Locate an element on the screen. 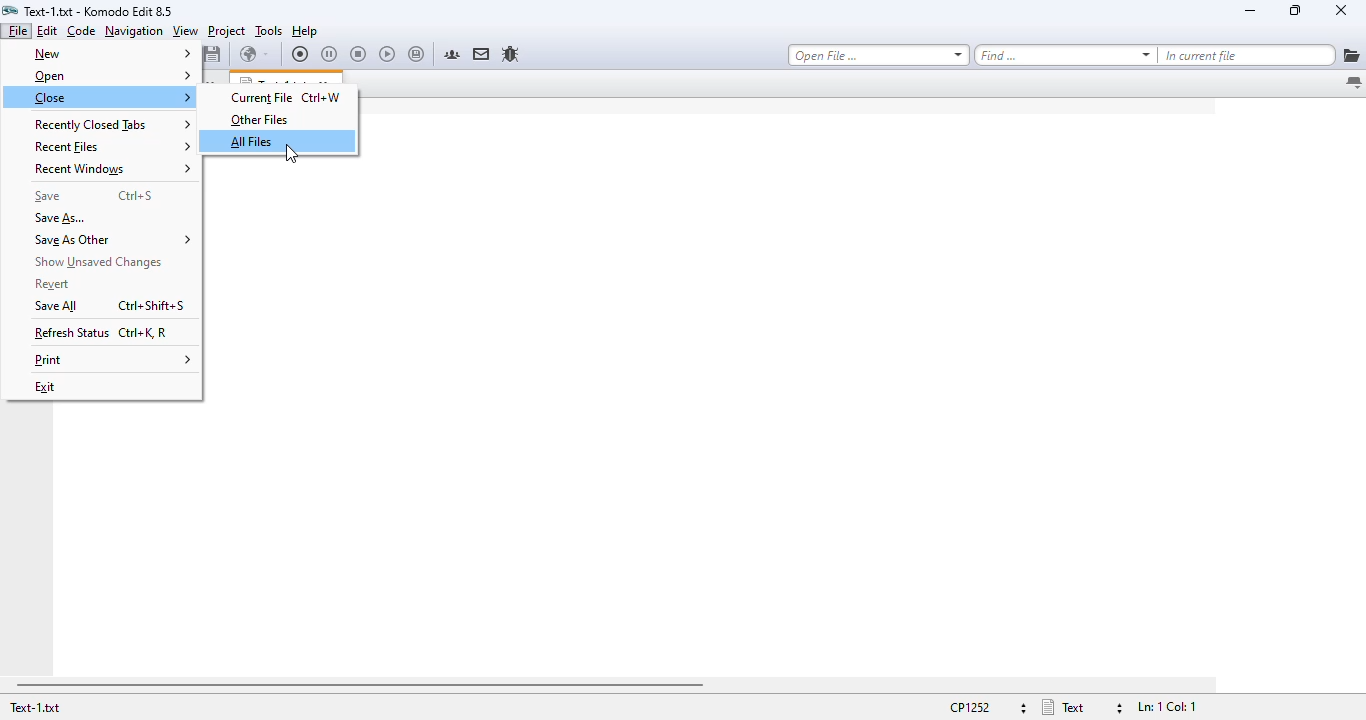 This screenshot has width=1366, height=720. project is located at coordinates (227, 31).